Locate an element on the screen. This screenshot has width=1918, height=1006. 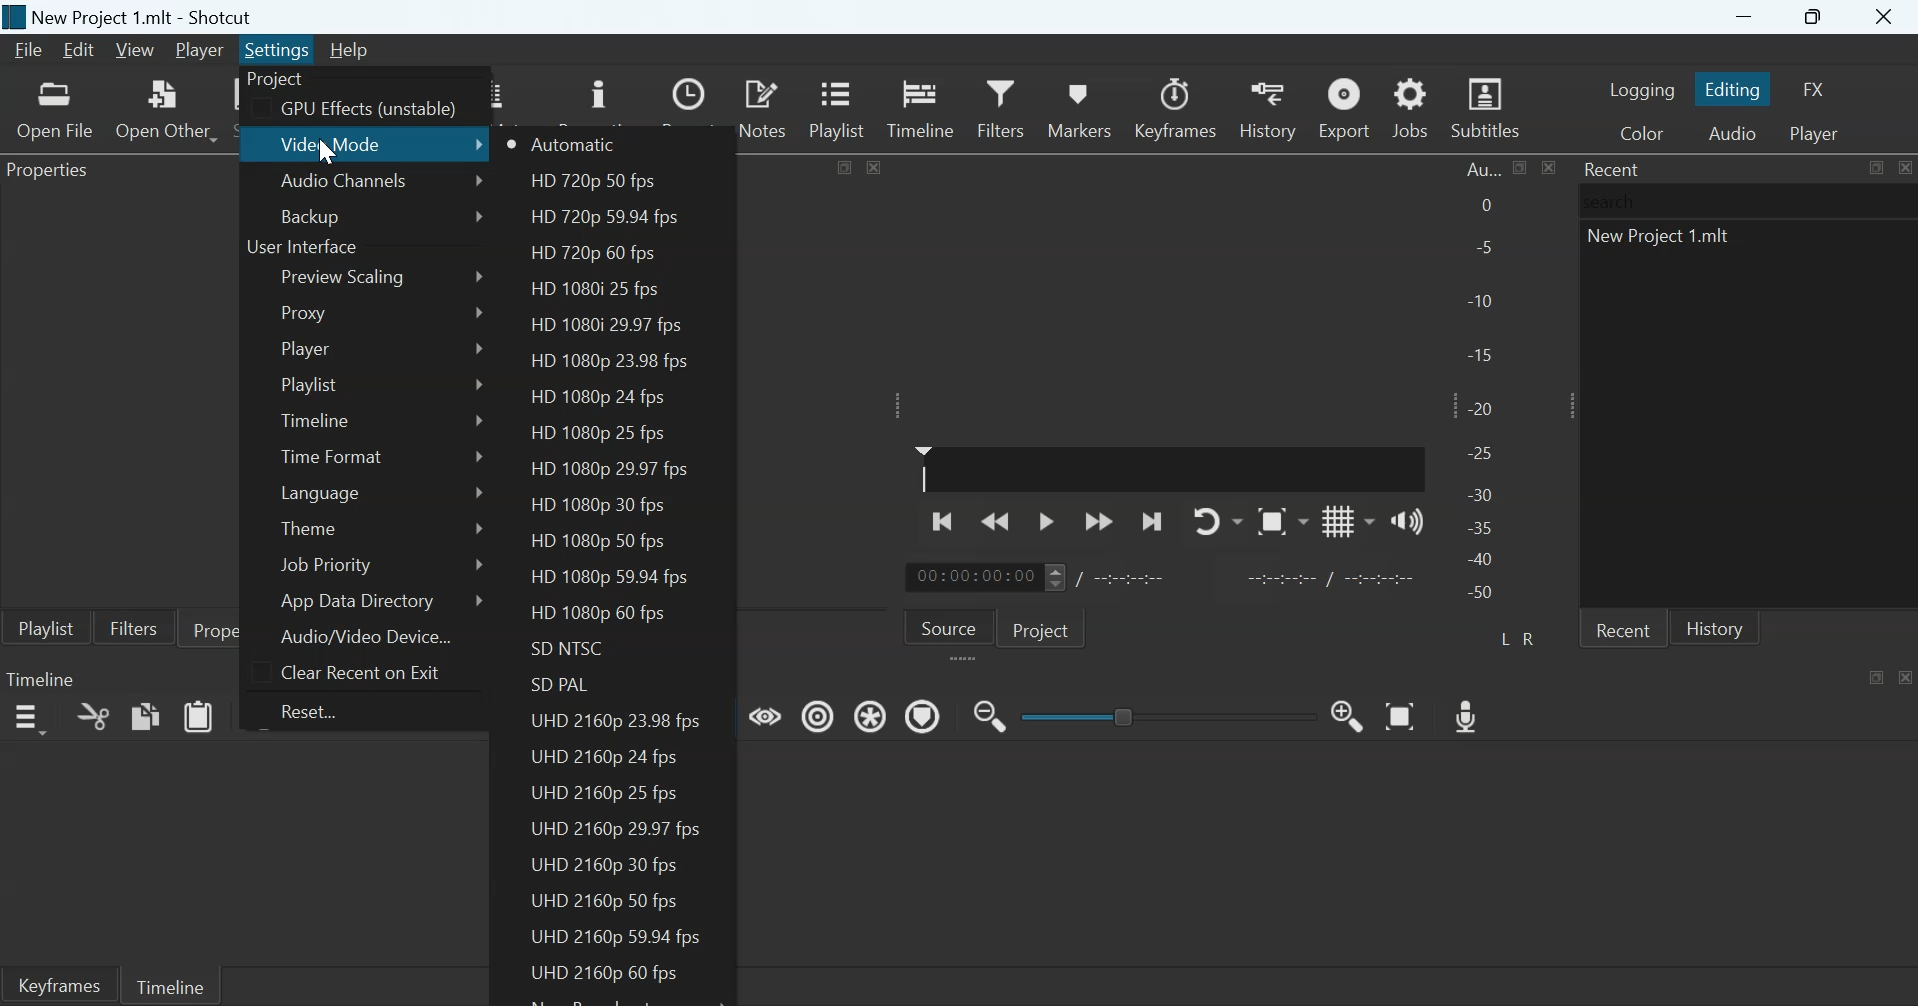
Preview scaling is located at coordinates (347, 278).